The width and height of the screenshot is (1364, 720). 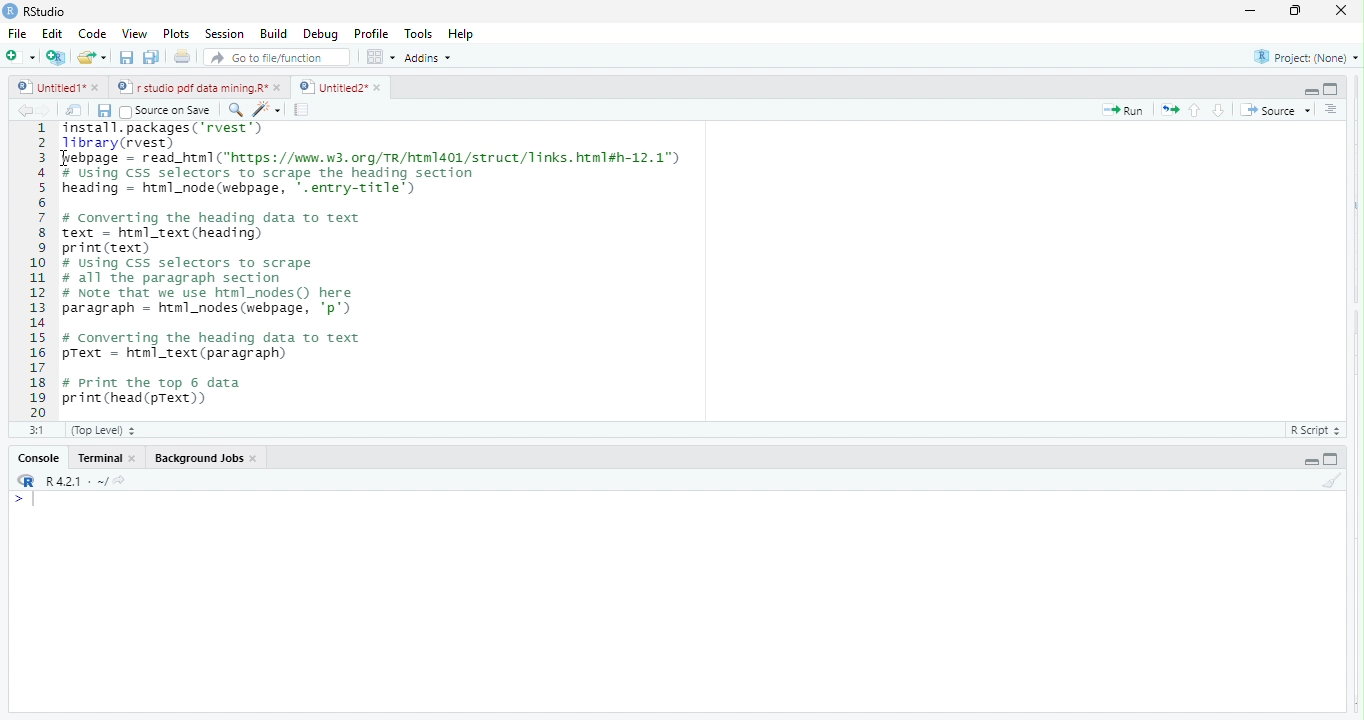 What do you see at coordinates (1331, 87) in the screenshot?
I see `hide console` at bounding box center [1331, 87].